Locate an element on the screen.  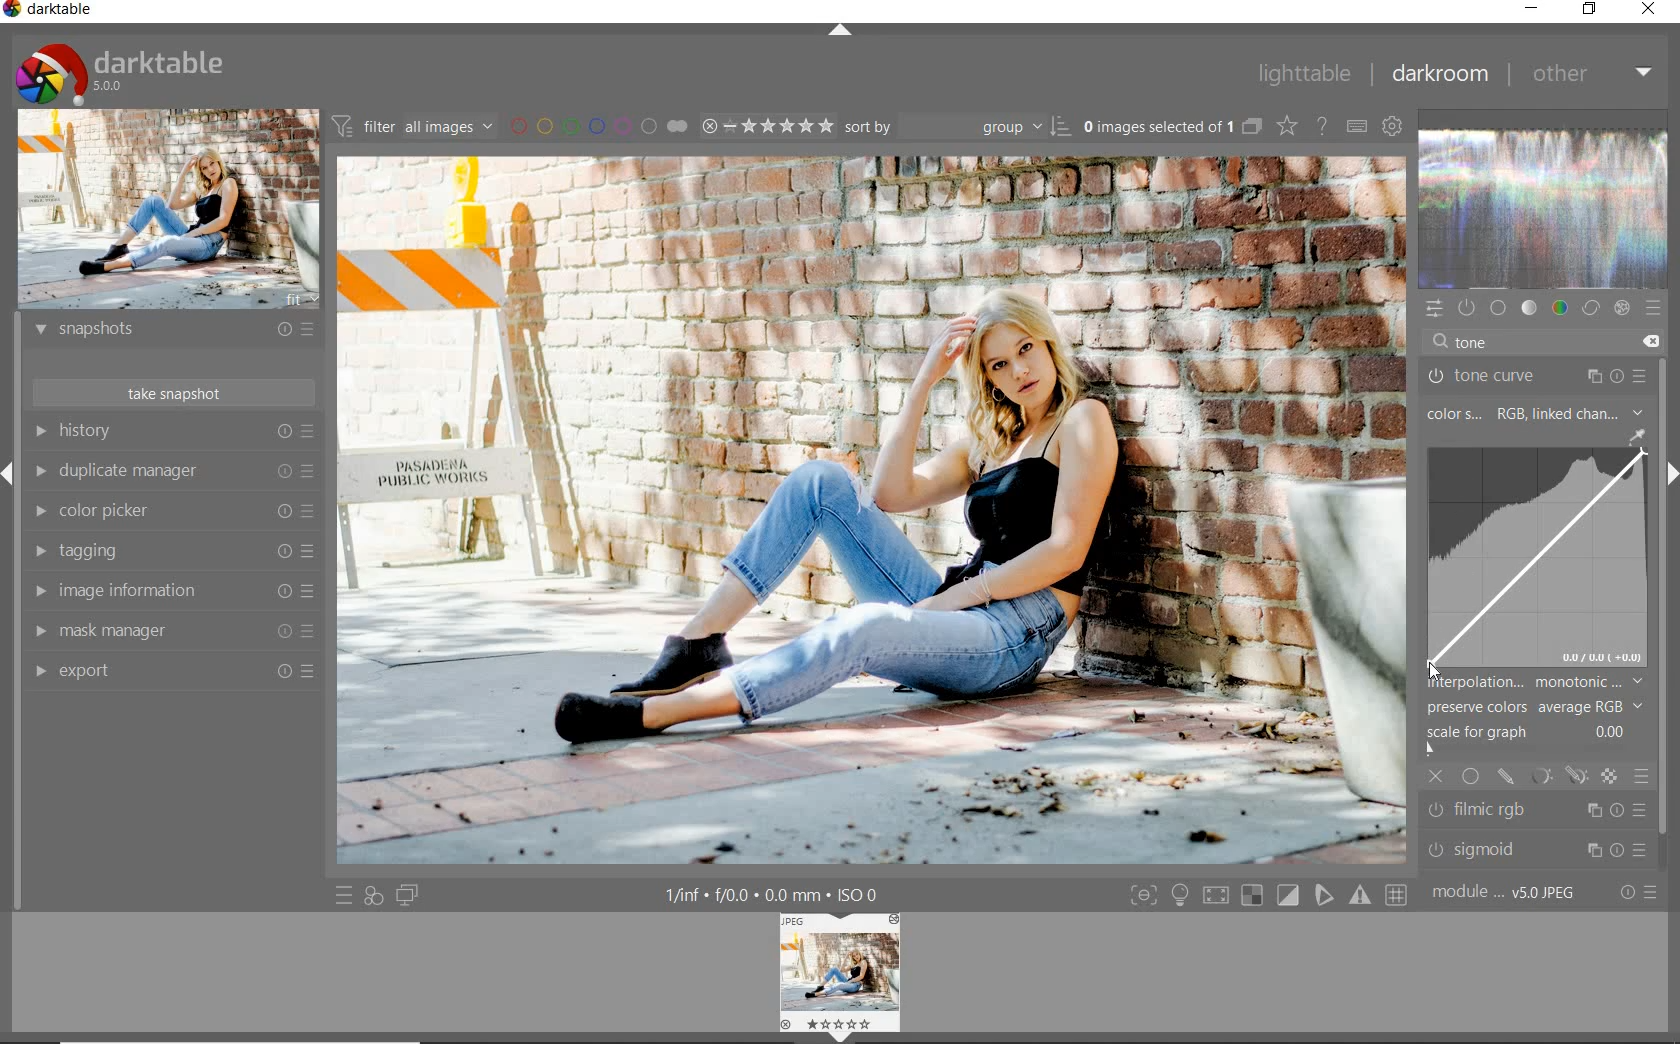
presets is located at coordinates (1655, 310).